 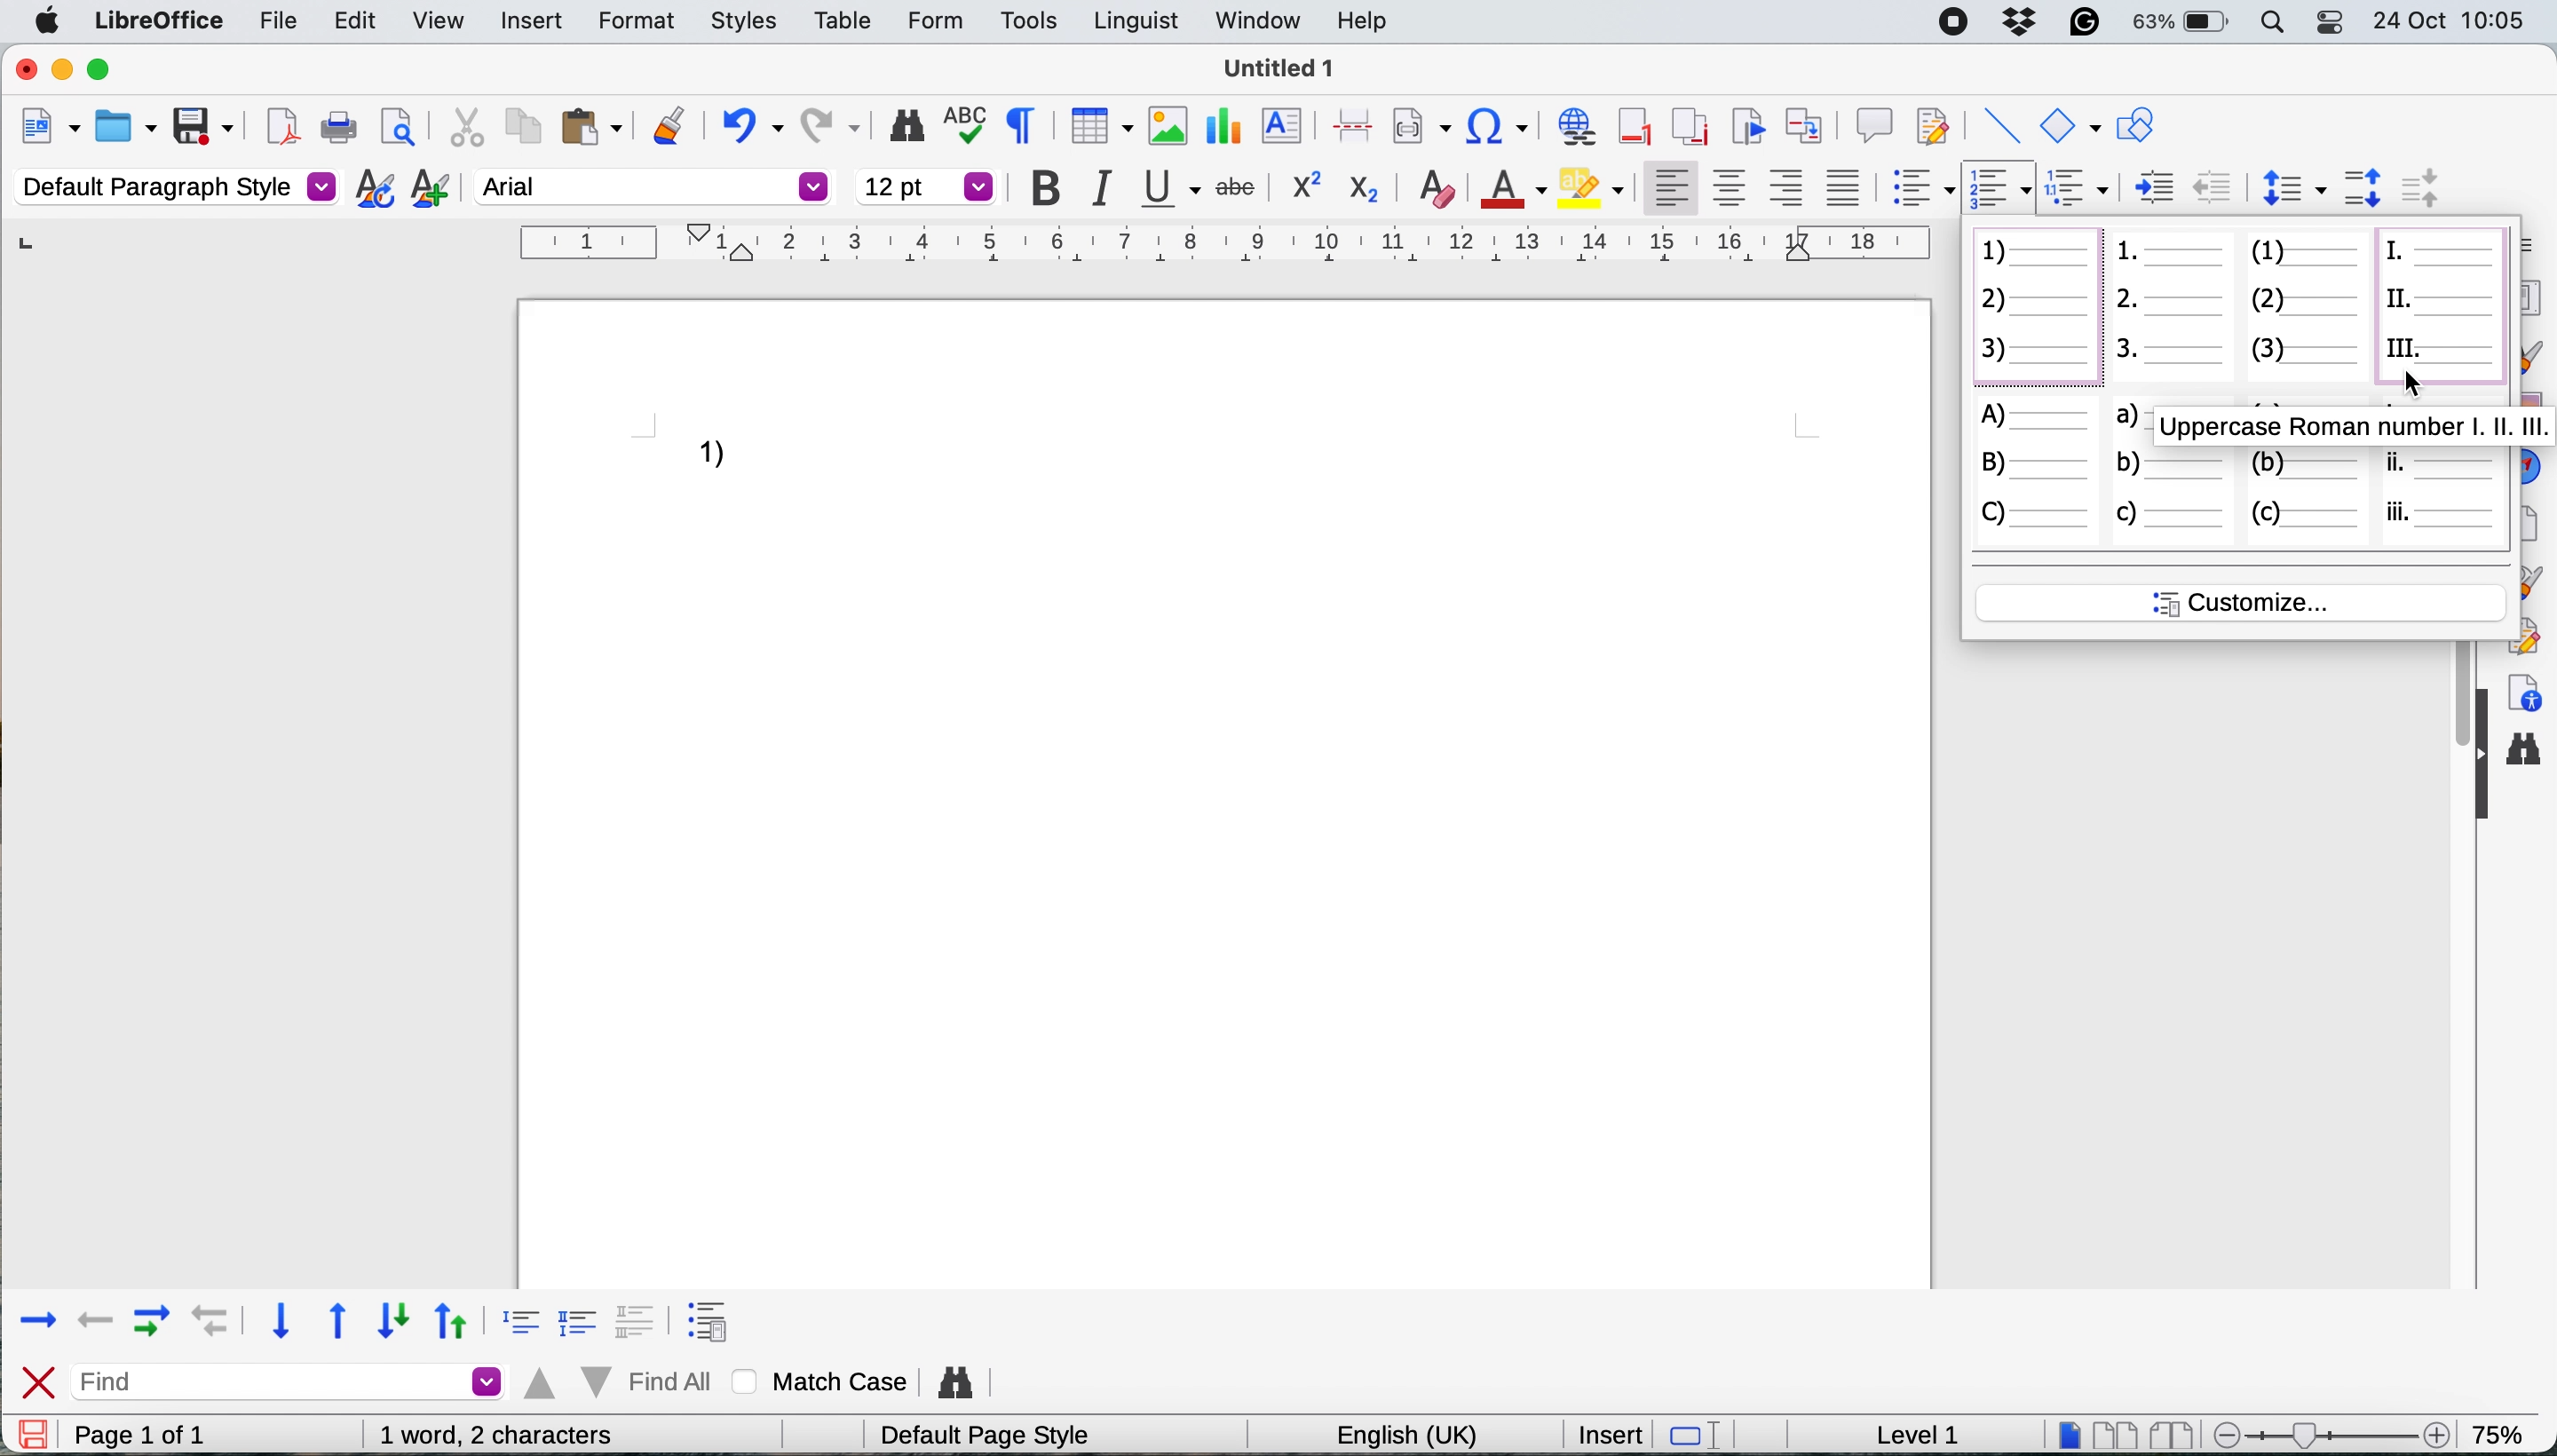 I want to click on window, so click(x=1257, y=25).